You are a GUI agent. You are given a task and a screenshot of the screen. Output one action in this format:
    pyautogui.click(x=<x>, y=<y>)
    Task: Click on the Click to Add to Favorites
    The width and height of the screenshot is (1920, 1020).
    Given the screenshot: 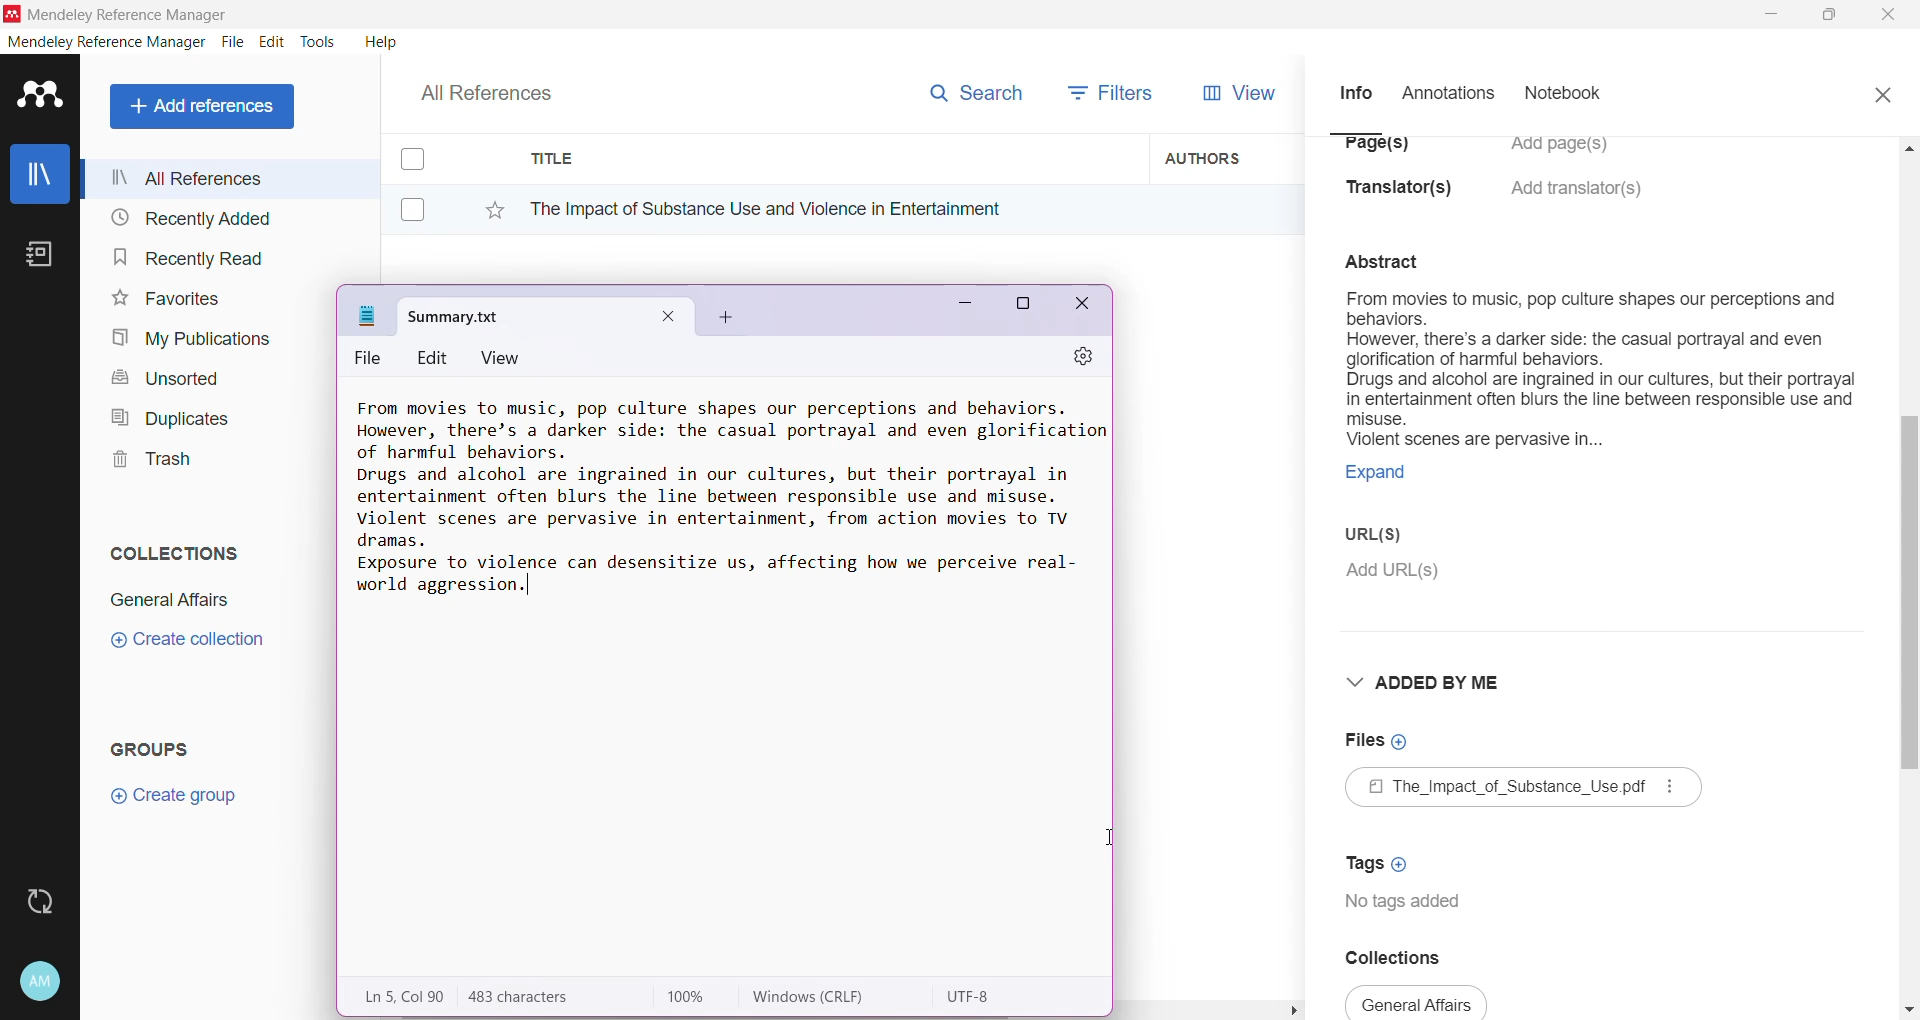 What is the action you would take?
    pyautogui.click(x=484, y=206)
    